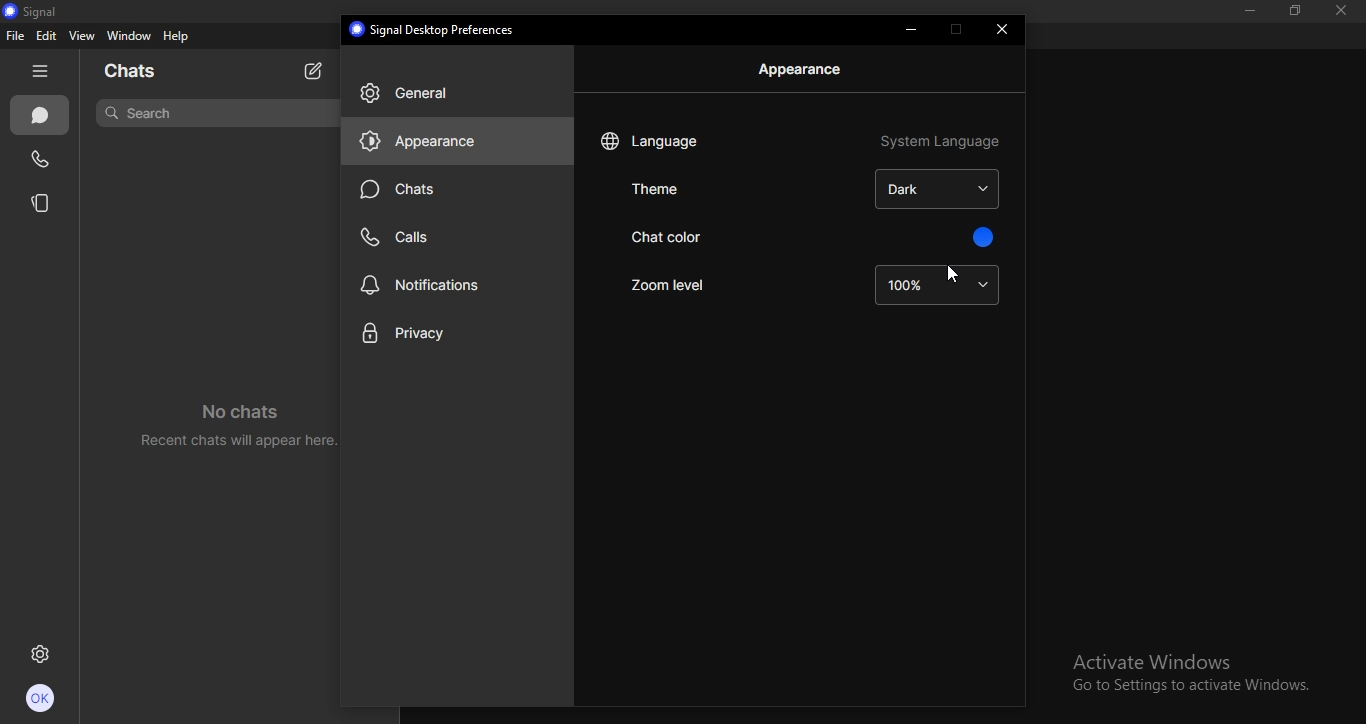 The width and height of the screenshot is (1366, 724). Describe the element at coordinates (46, 36) in the screenshot. I see `edit` at that location.